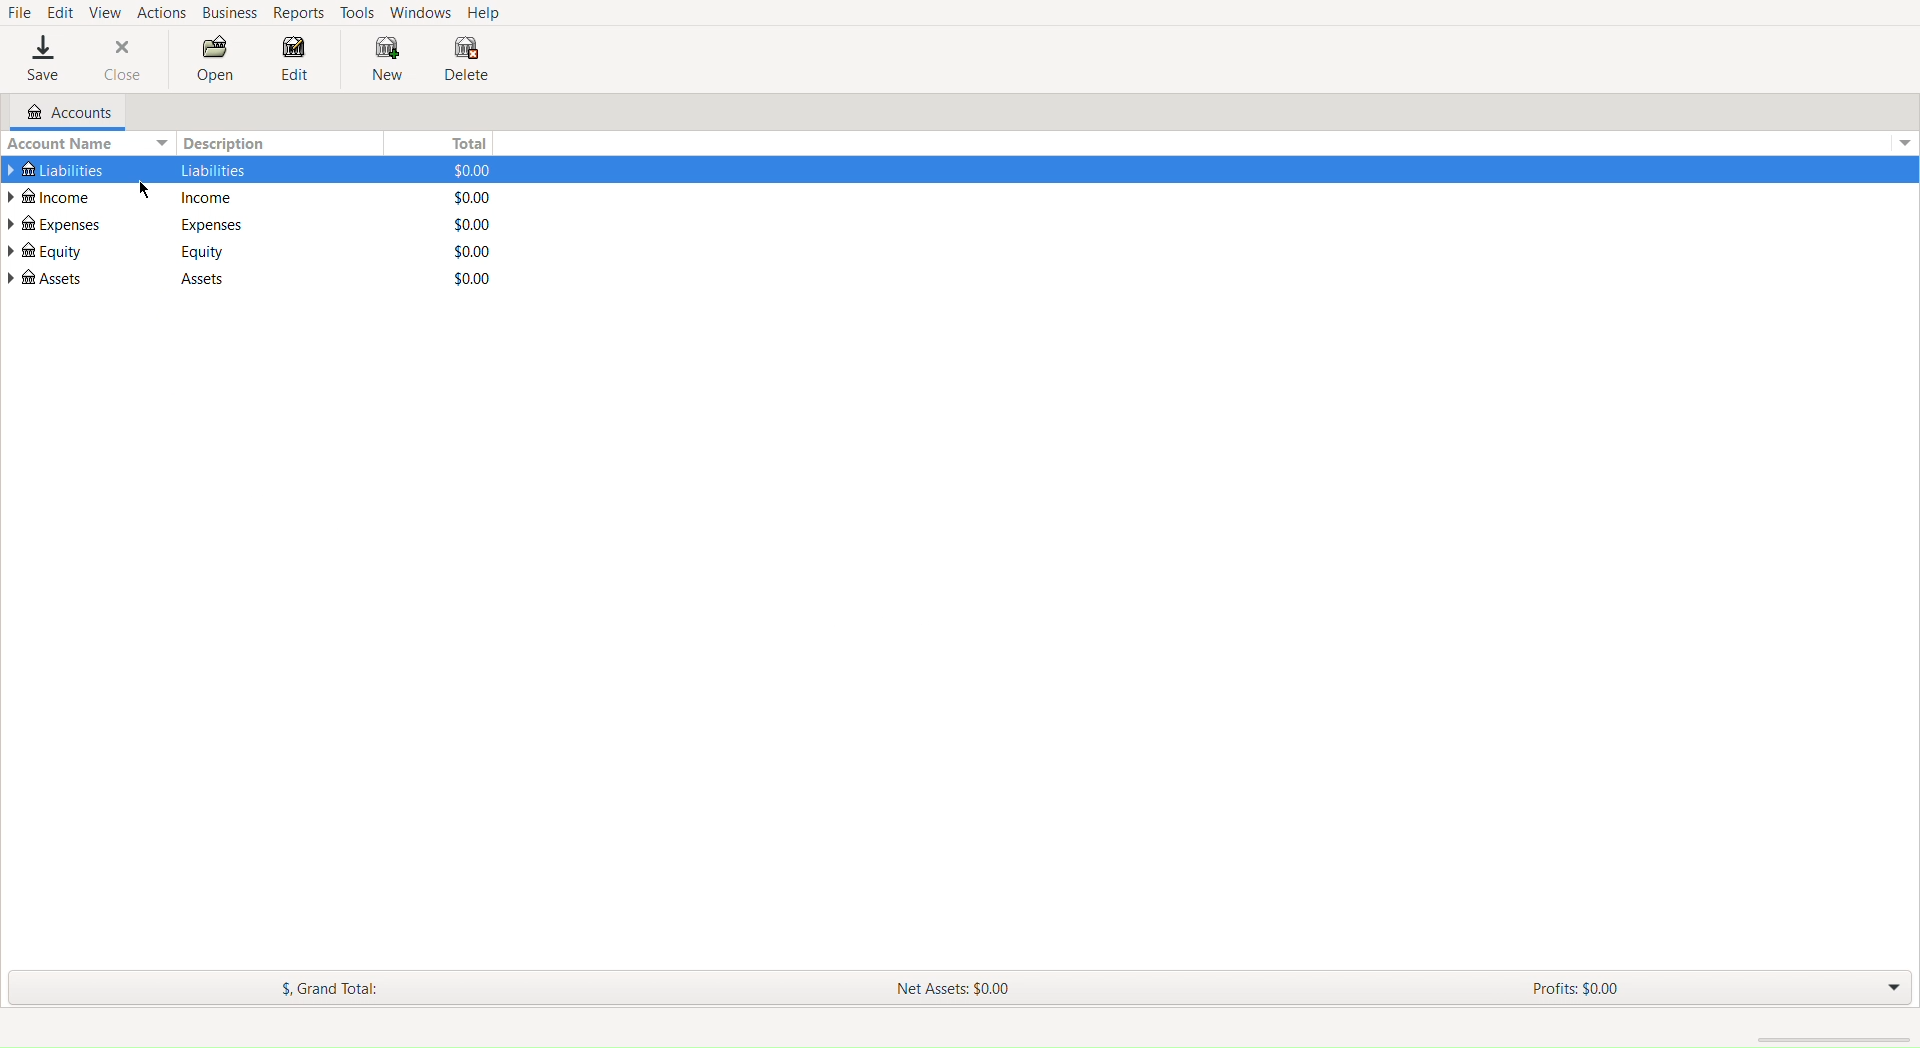  I want to click on Drop down, so click(1890, 988).